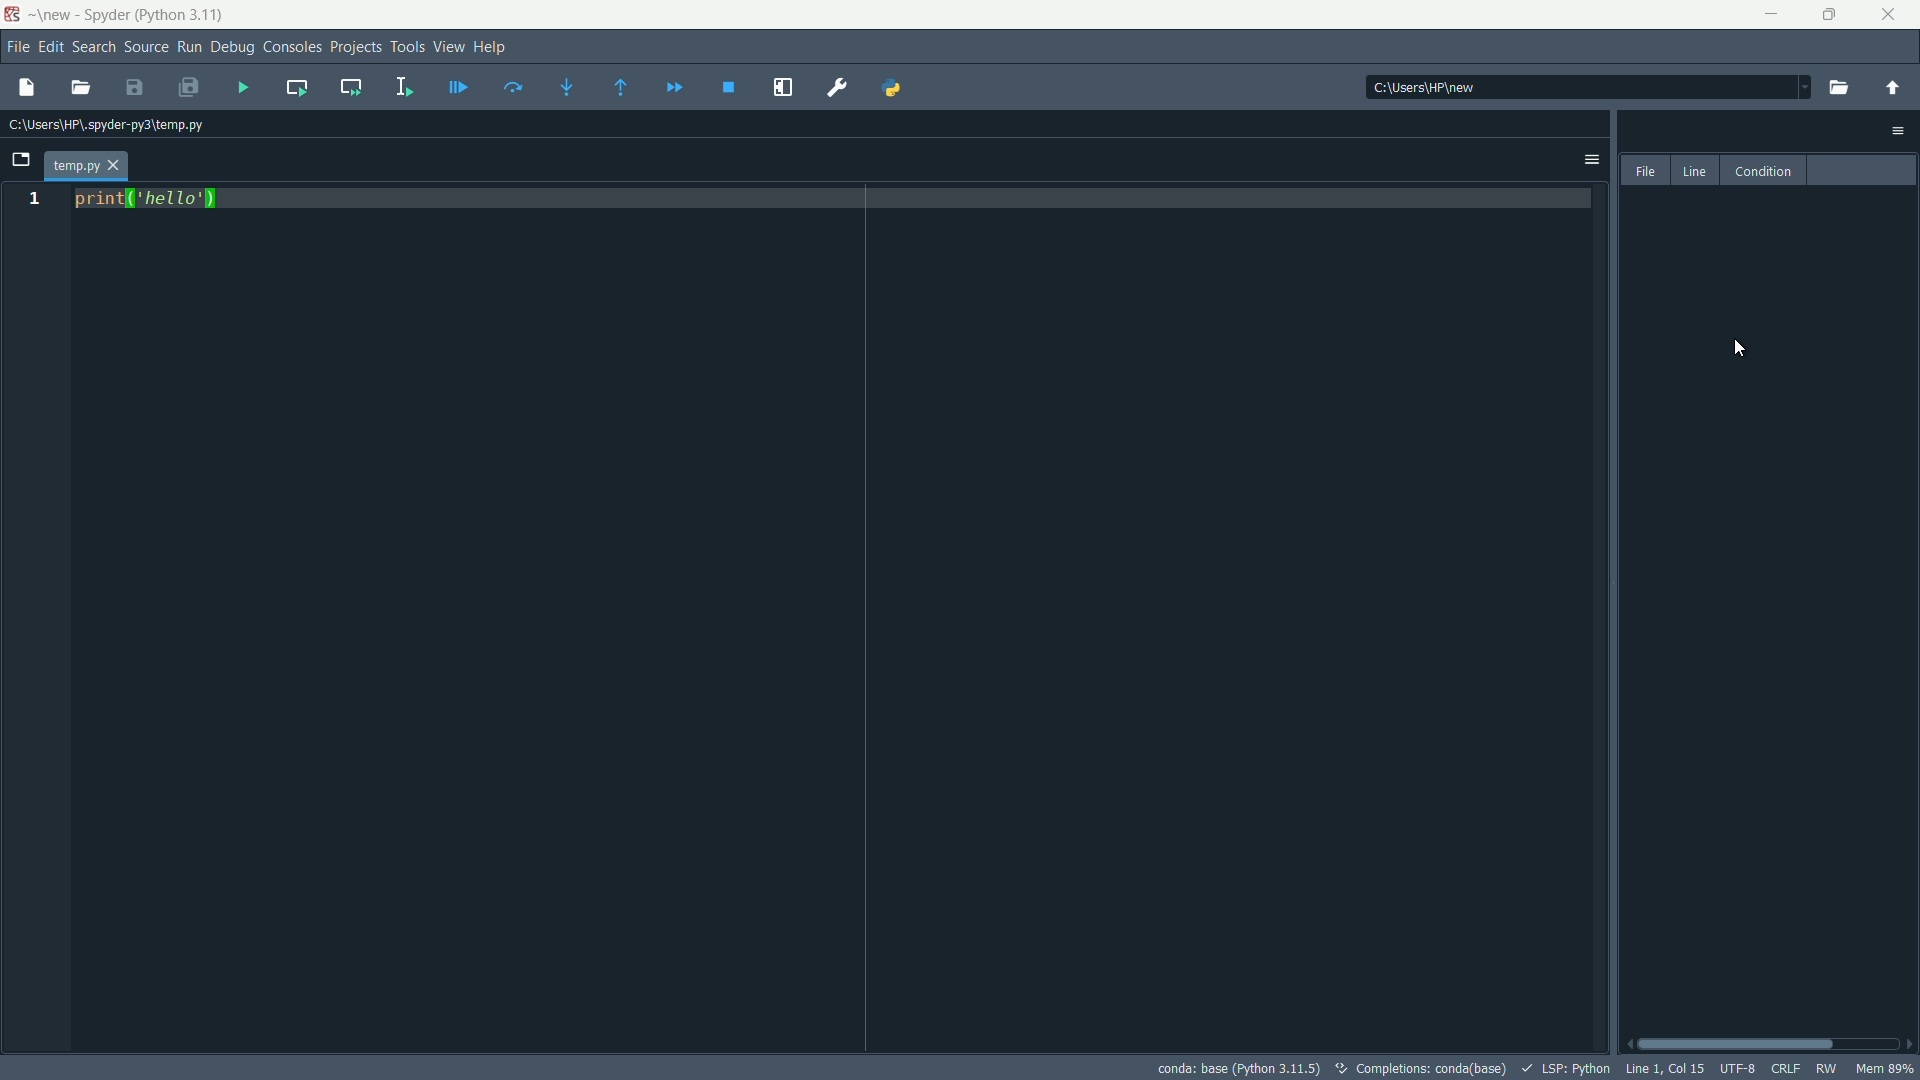  What do you see at coordinates (891, 88) in the screenshot?
I see `python path manager` at bounding box center [891, 88].